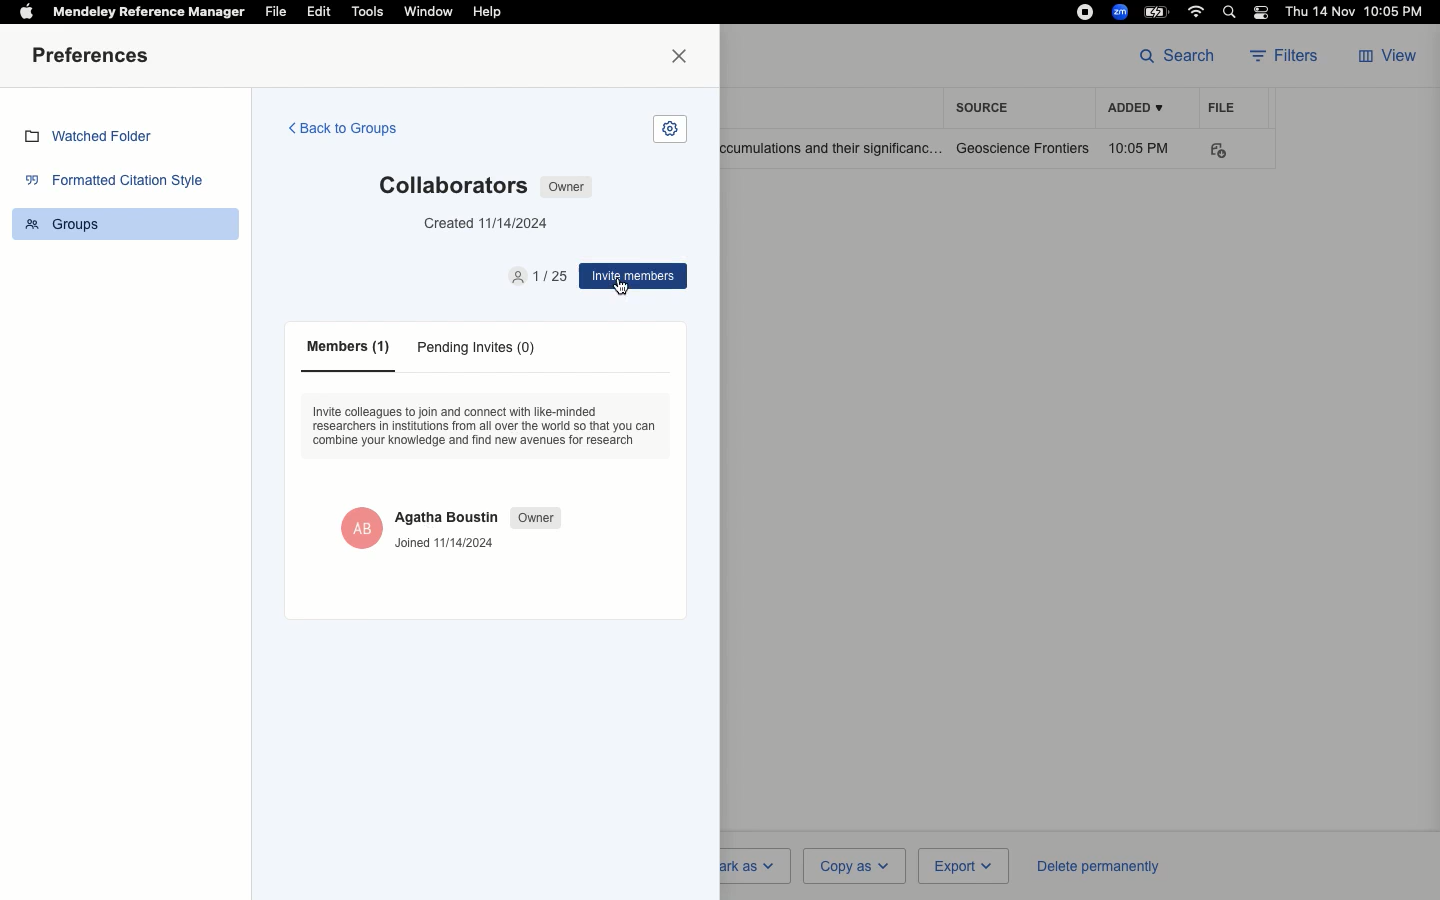 The height and width of the screenshot is (900, 1440). What do you see at coordinates (1359, 12) in the screenshot?
I see `Date/time` at bounding box center [1359, 12].